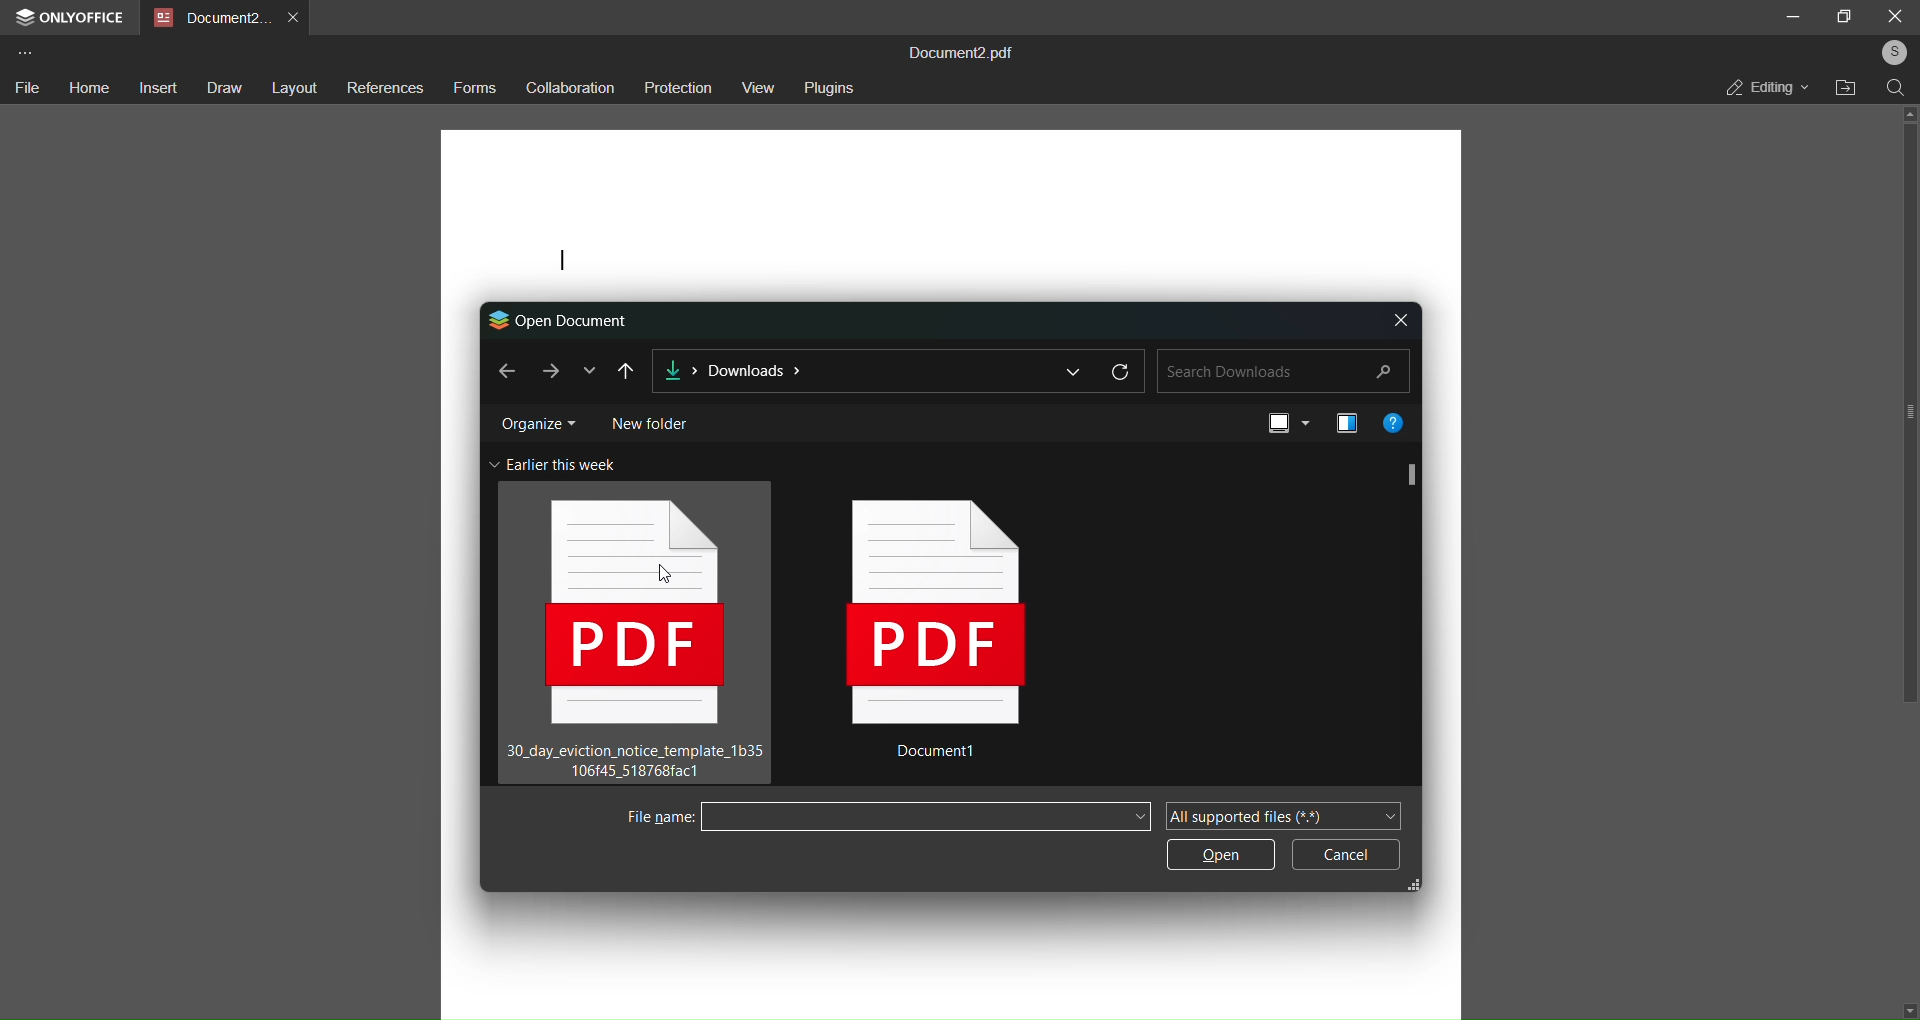  I want to click on search, so click(1283, 370).